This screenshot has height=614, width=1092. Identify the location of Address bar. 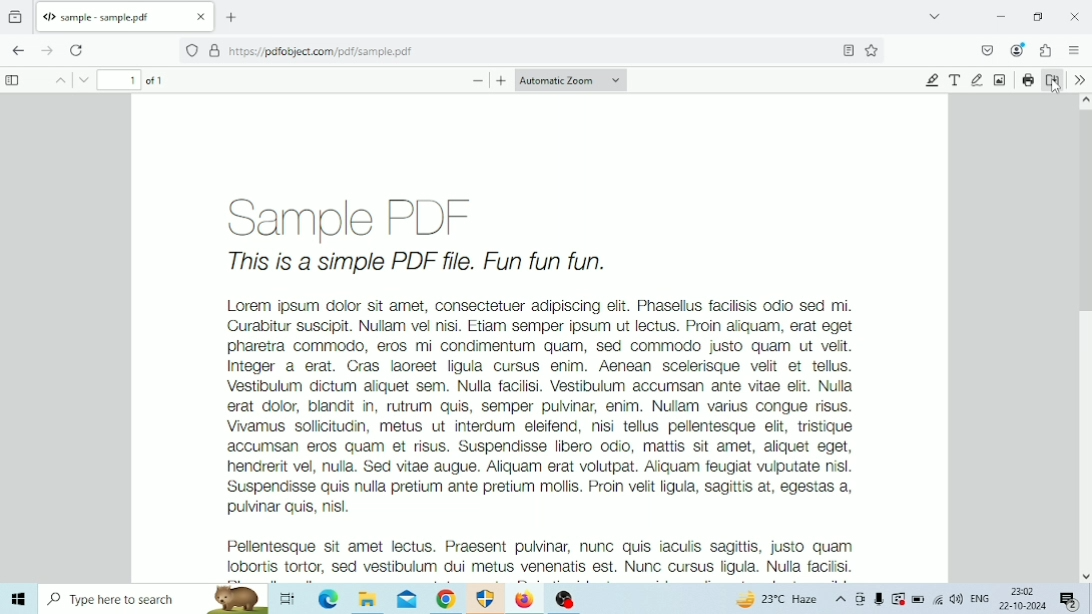
(488, 51).